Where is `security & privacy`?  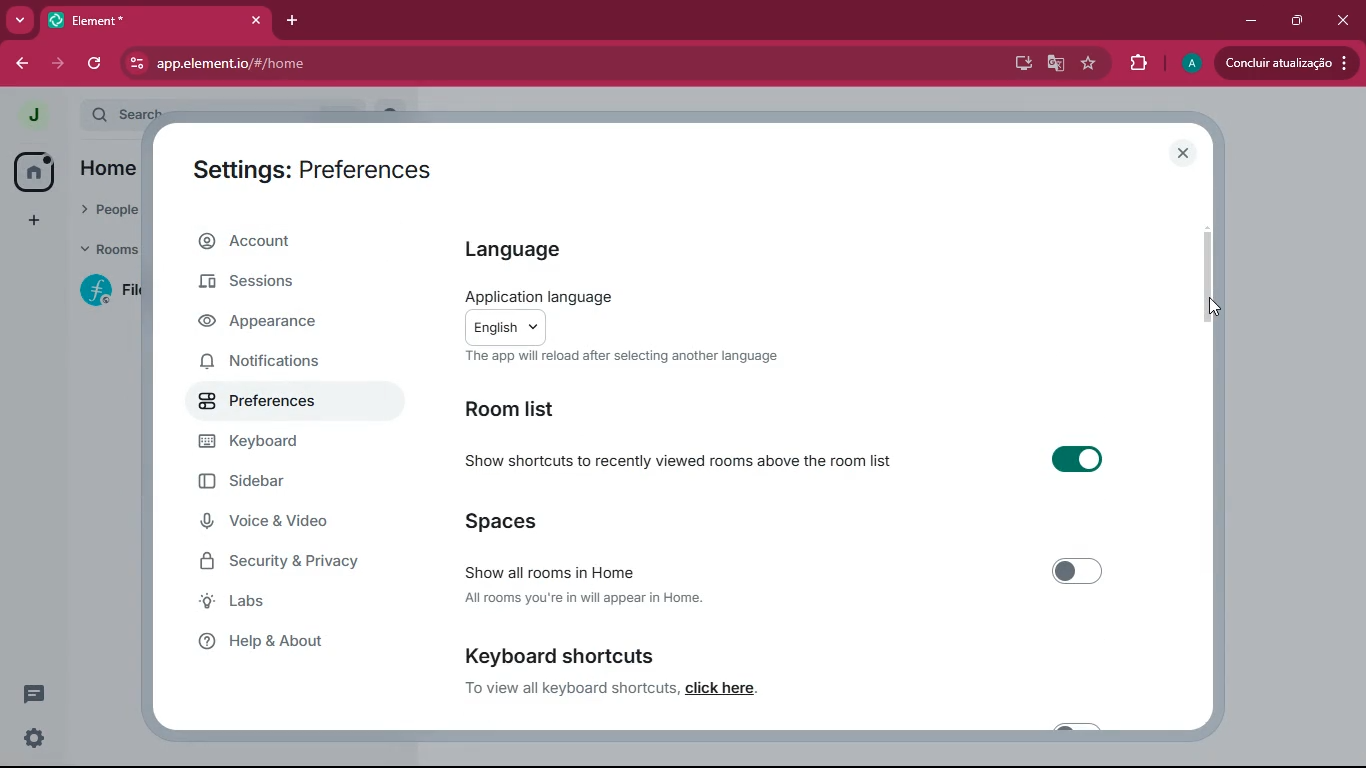 security & privacy is located at coordinates (285, 565).